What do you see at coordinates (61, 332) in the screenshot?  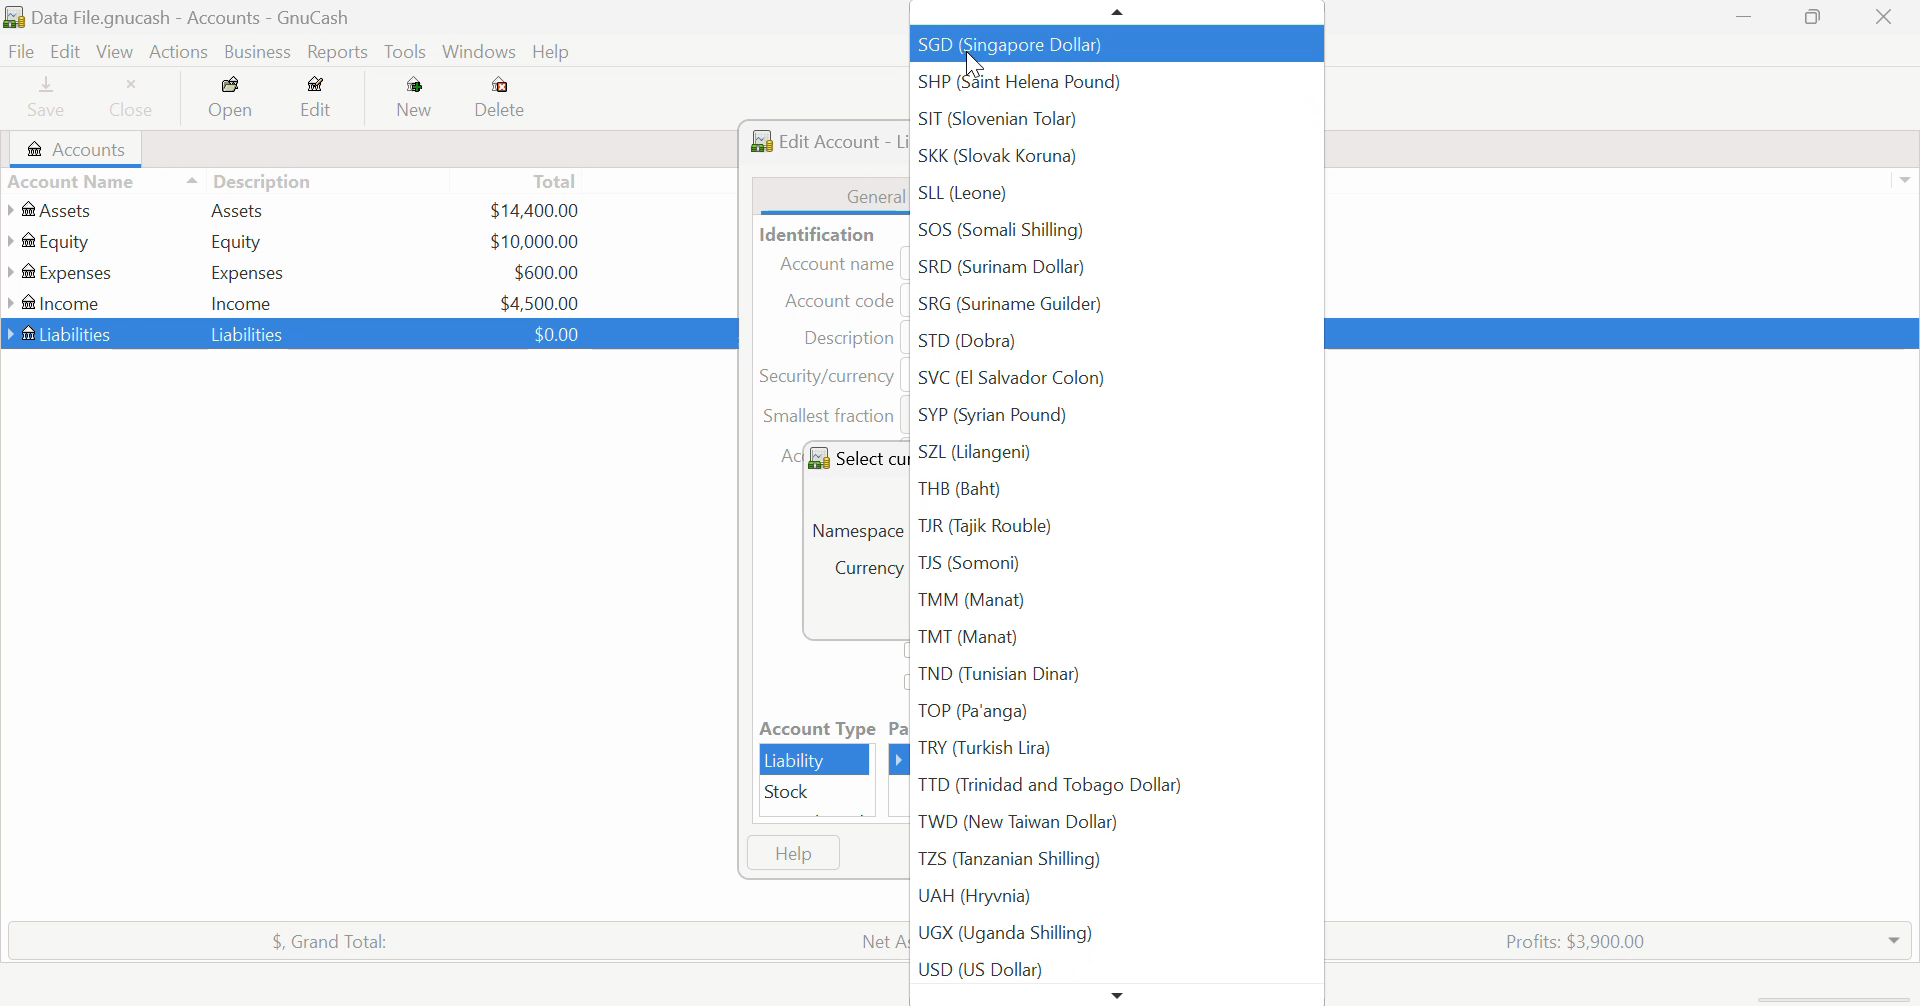 I see `Liabilities Account` at bounding box center [61, 332].